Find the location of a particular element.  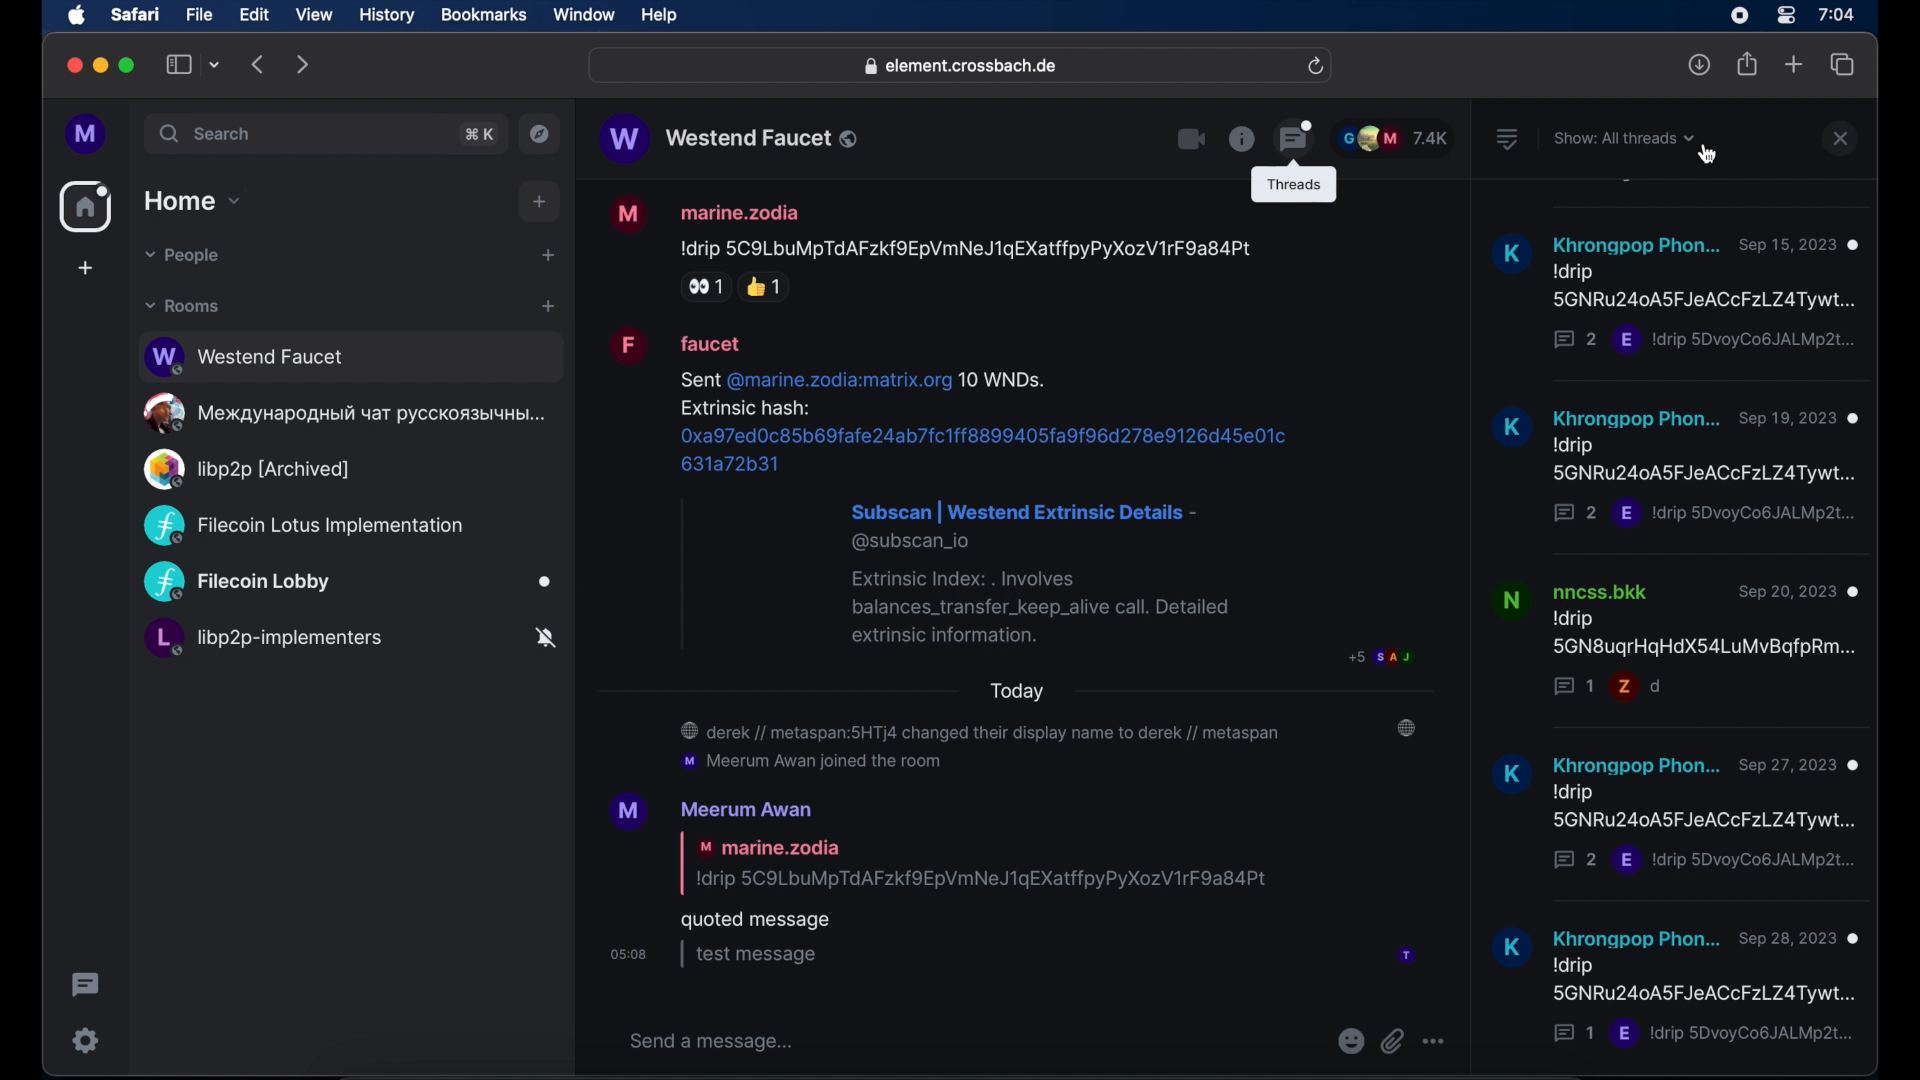

faucet is located at coordinates (695, 347).